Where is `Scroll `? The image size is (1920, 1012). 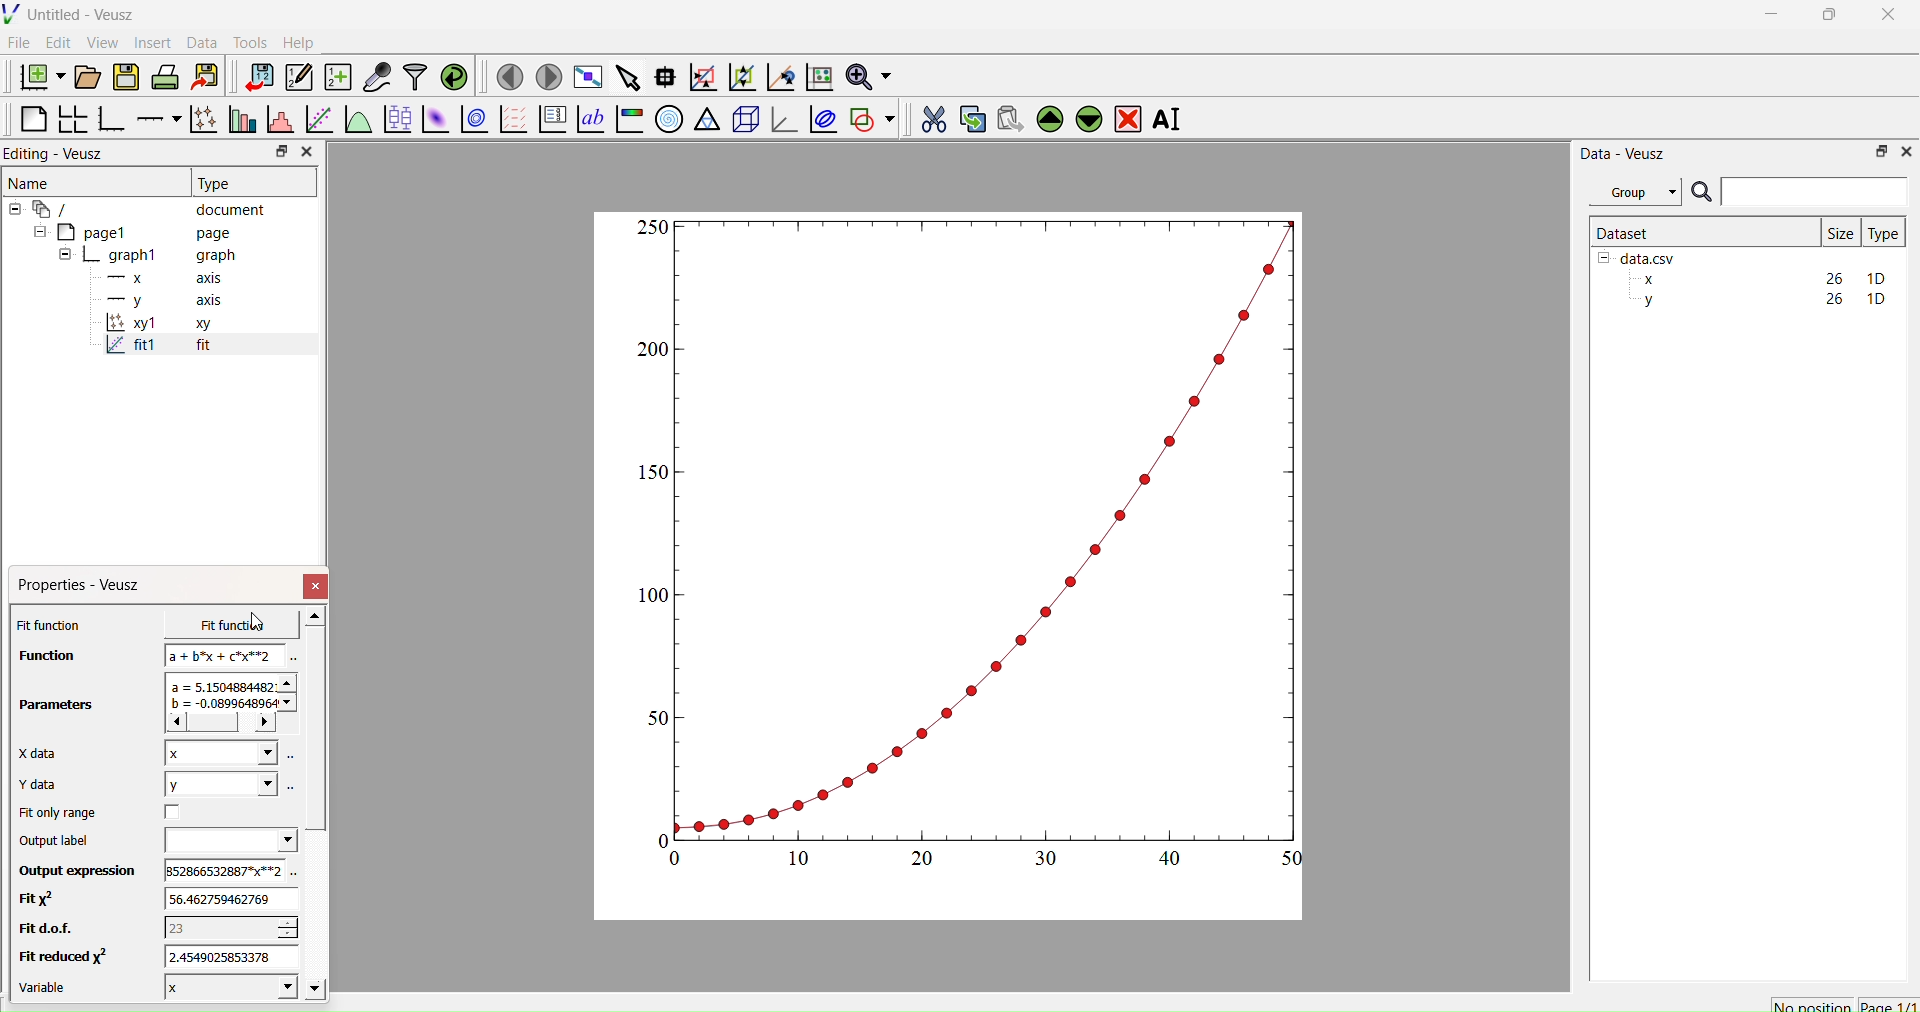
Scroll  is located at coordinates (316, 805).